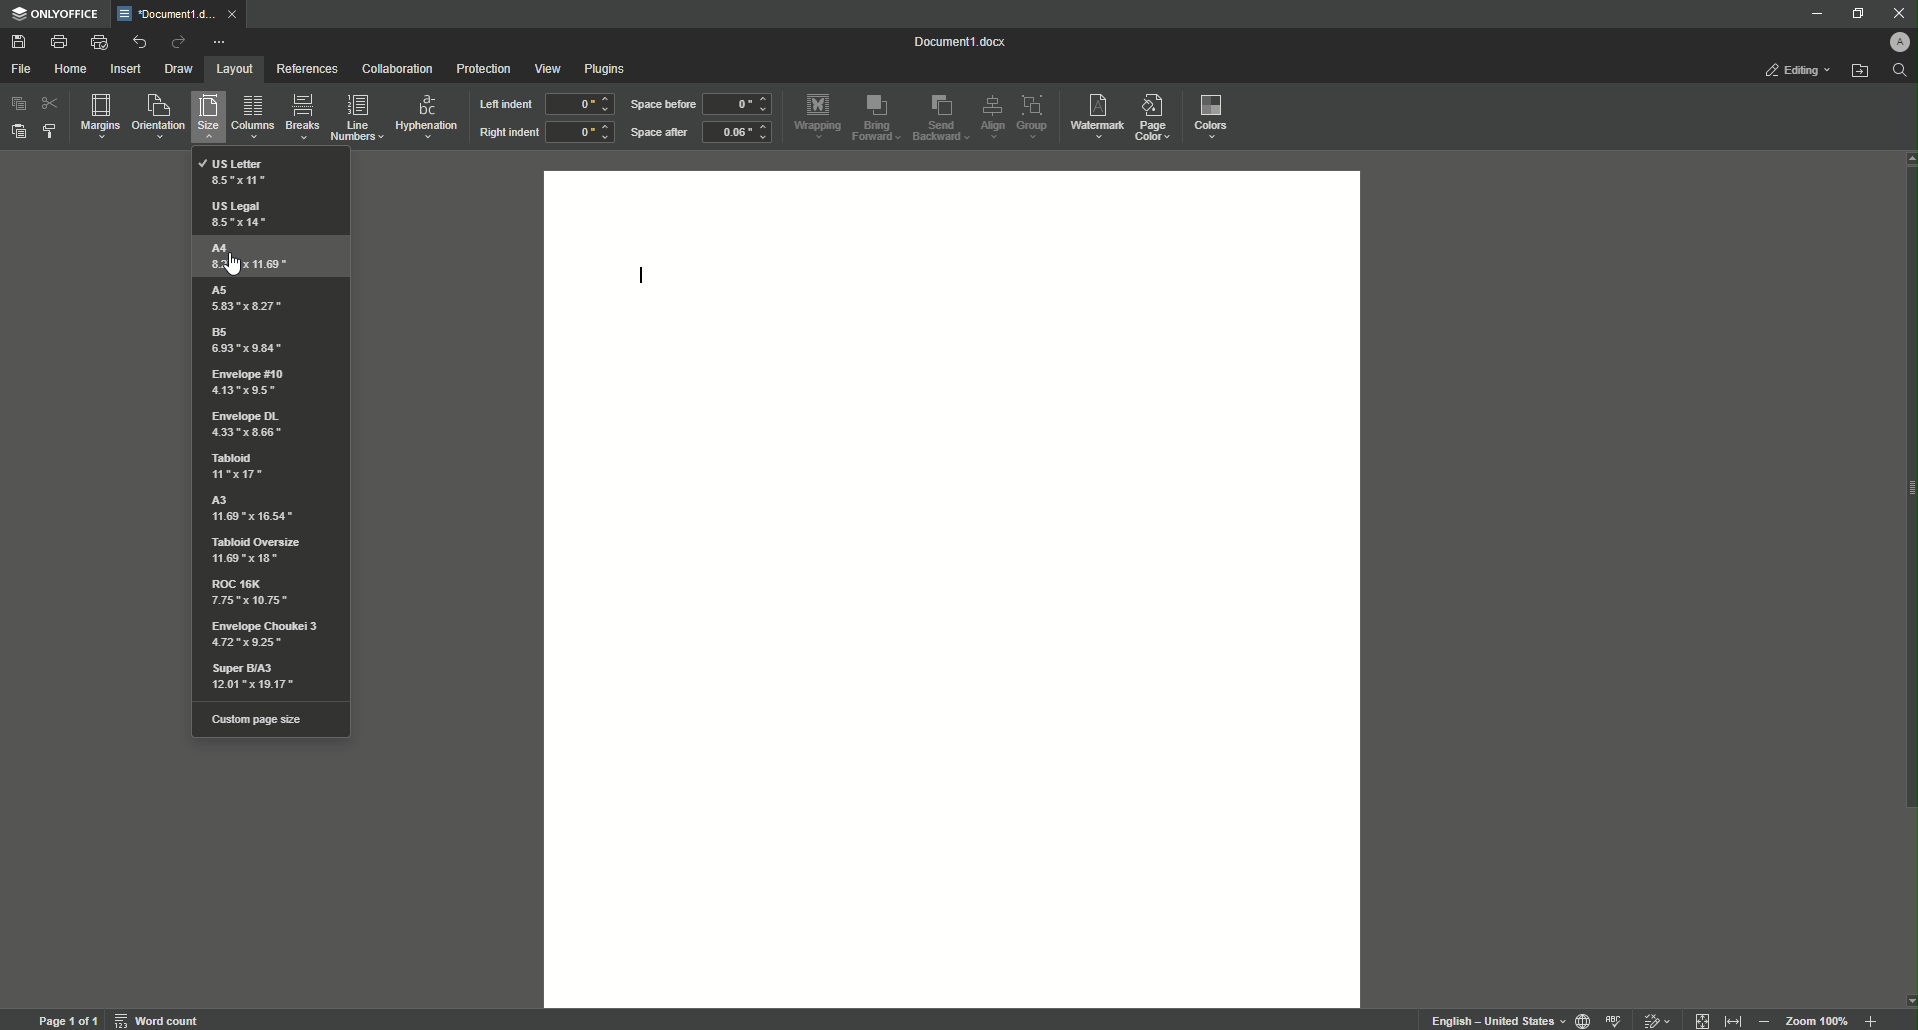 Image resolution: width=1918 pixels, height=1030 pixels. I want to click on Track changes, so click(1658, 1015).